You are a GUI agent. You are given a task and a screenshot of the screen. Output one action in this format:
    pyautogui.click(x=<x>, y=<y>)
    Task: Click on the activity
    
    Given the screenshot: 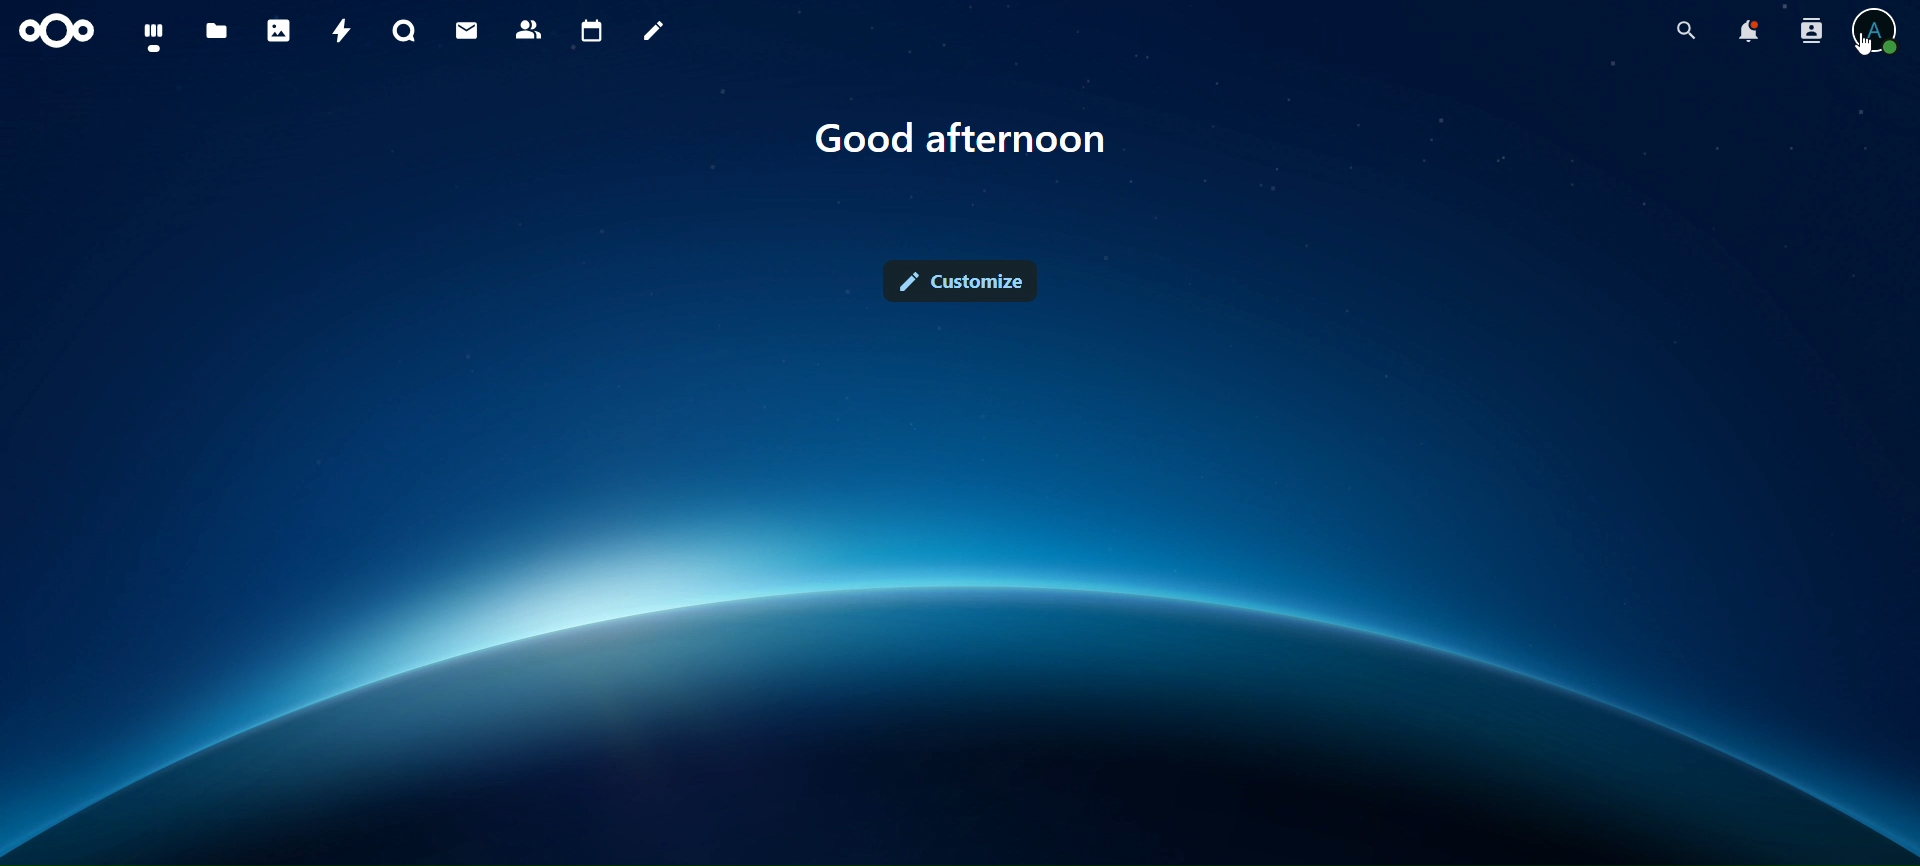 What is the action you would take?
    pyautogui.click(x=341, y=30)
    